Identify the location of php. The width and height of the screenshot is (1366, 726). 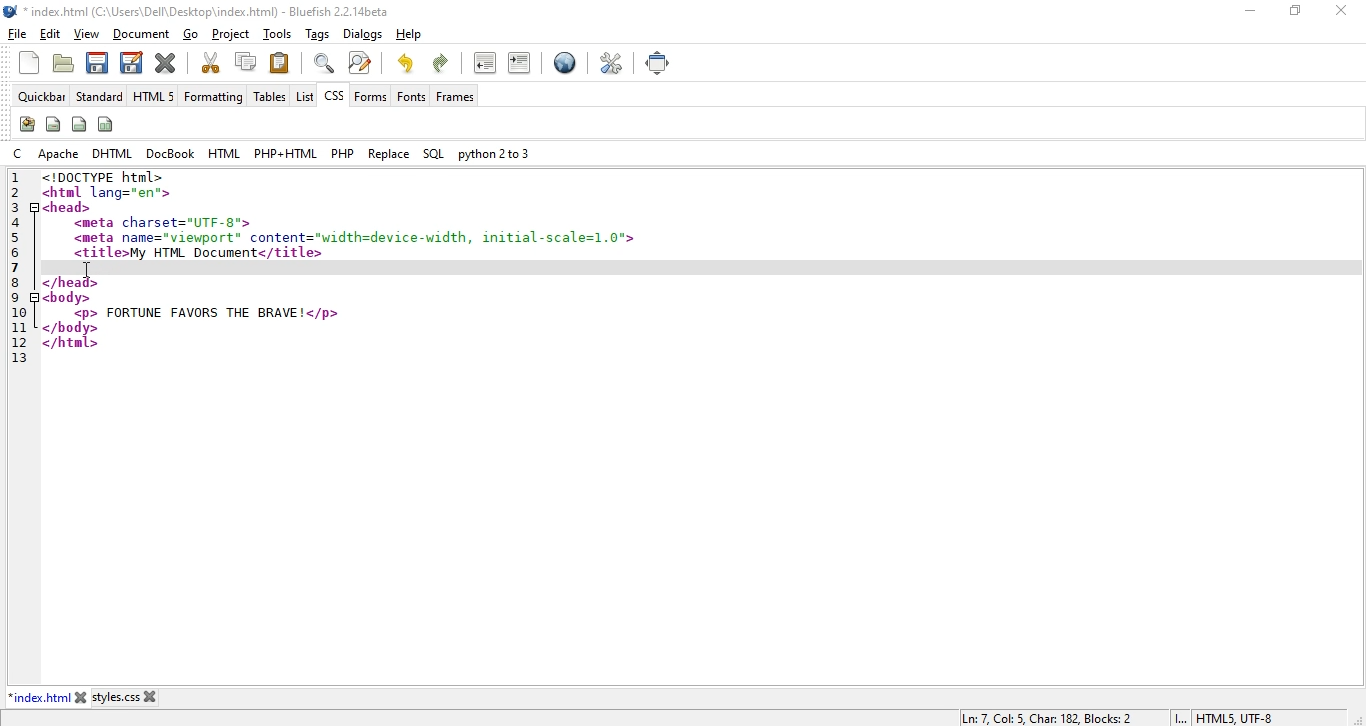
(341, 153).